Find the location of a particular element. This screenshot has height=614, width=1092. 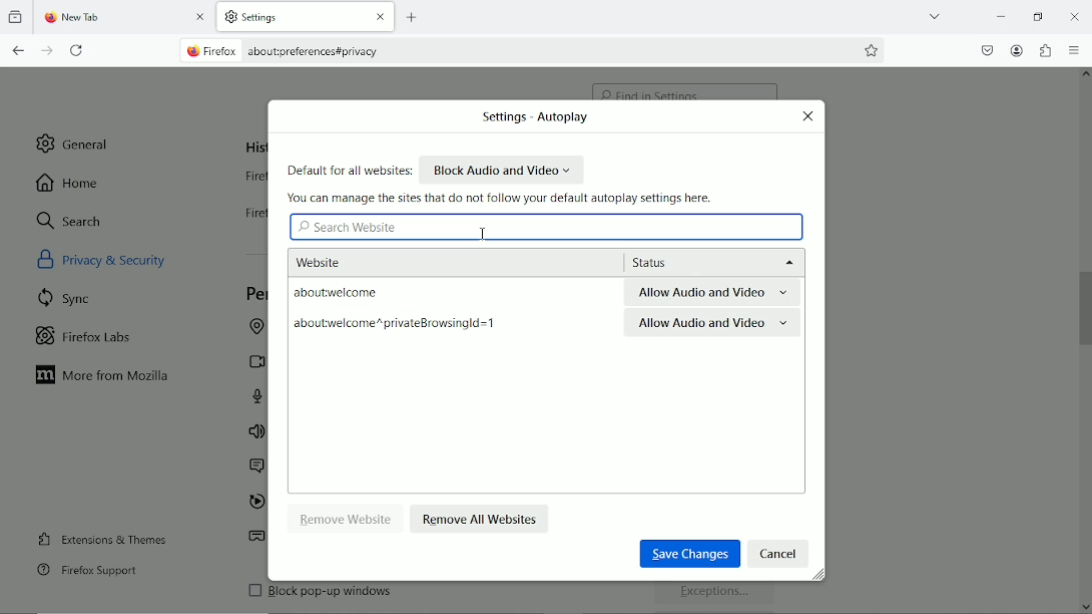

microphone is located at coordinates (260, 396).